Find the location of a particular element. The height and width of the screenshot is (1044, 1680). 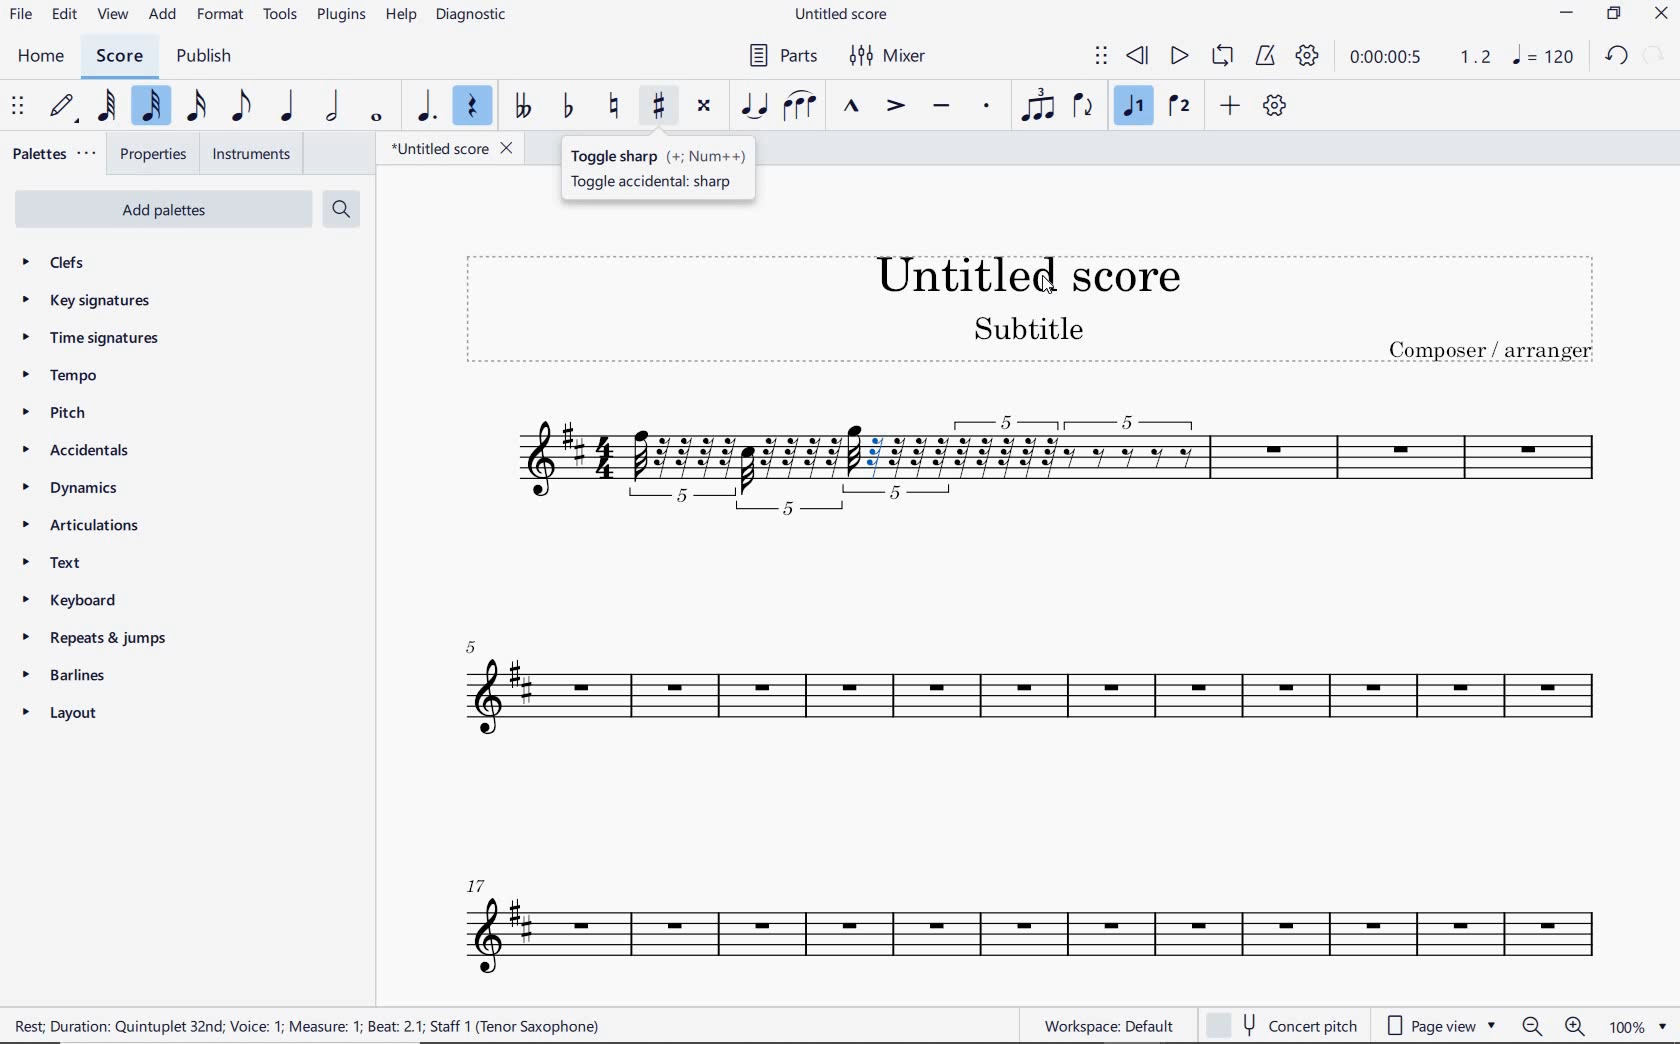

DEFAULT (STEP TIME) is located at coordinates (62, 107).